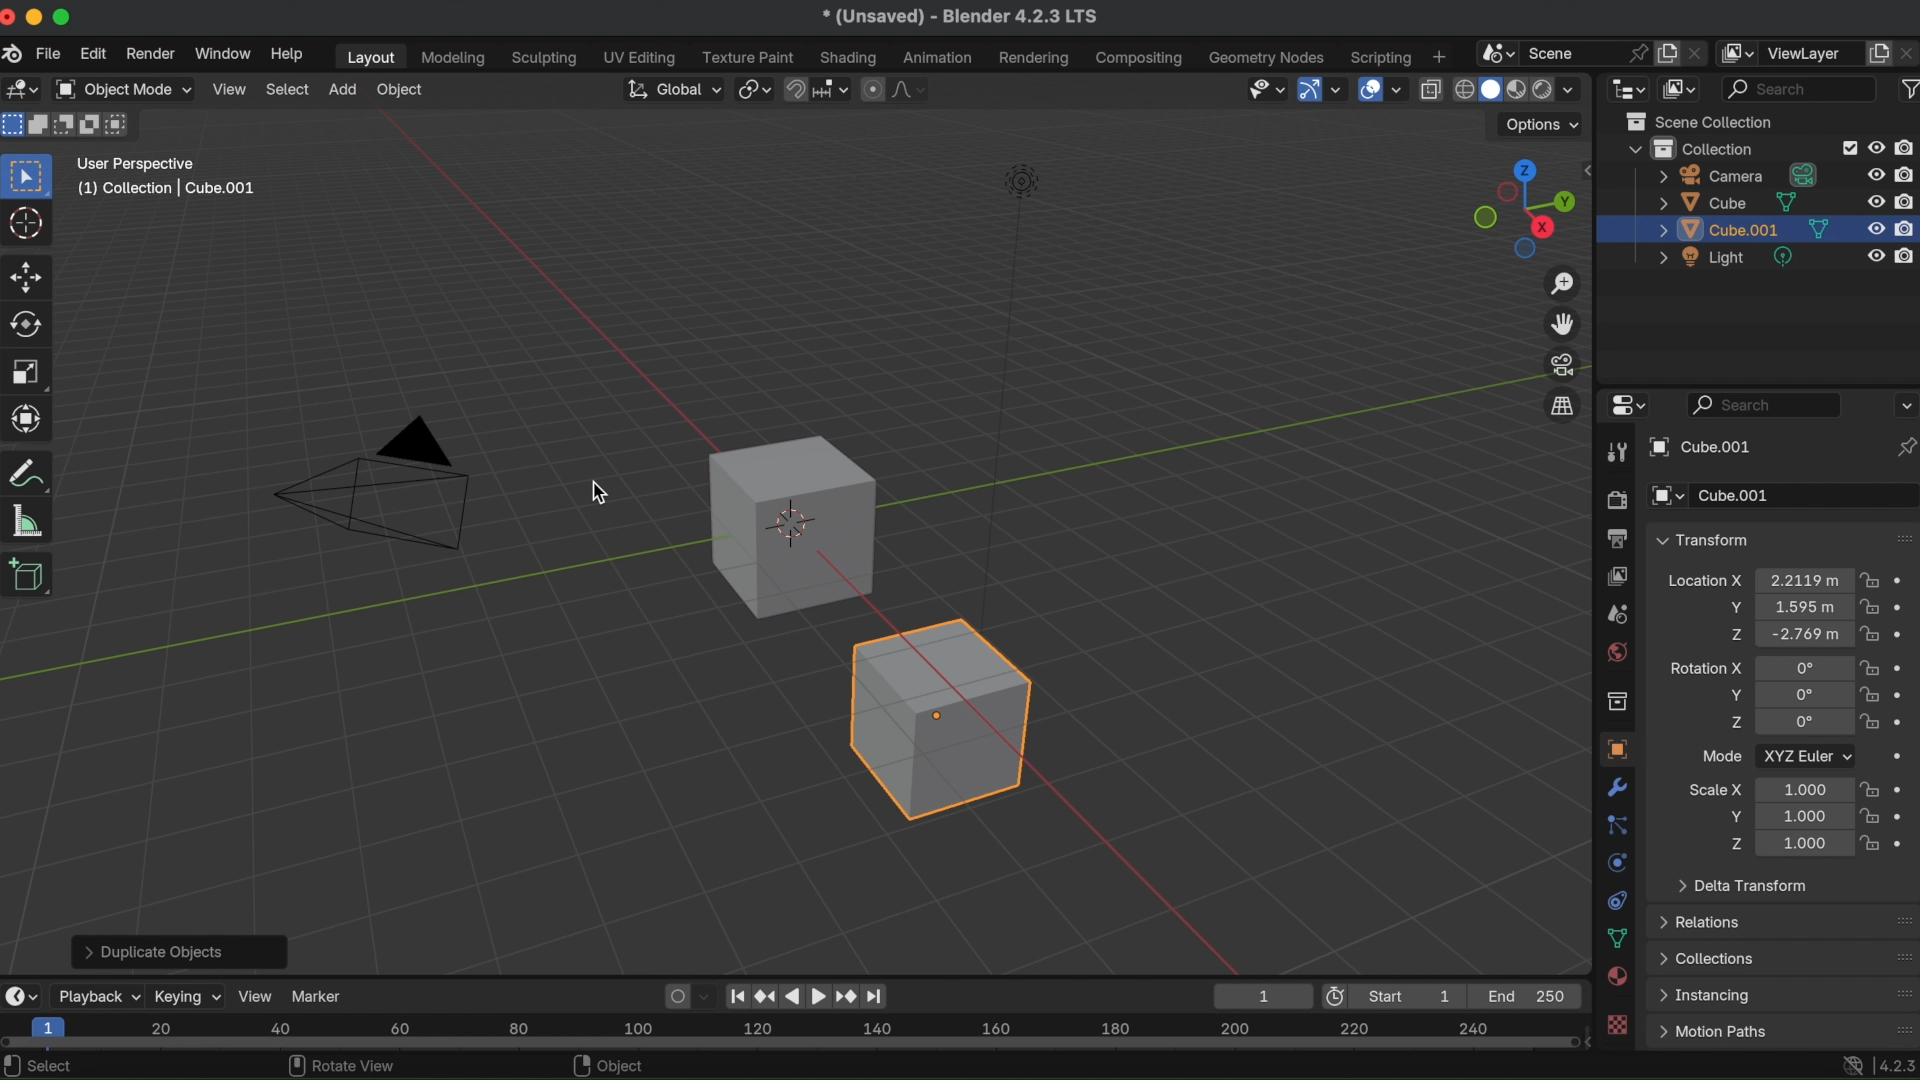 This screenshot has width=1920, height=1080. What do you see at coordinates (1806, 496) in the screenshot?
I see `Cube.001` at bounding box center [1806, 496].